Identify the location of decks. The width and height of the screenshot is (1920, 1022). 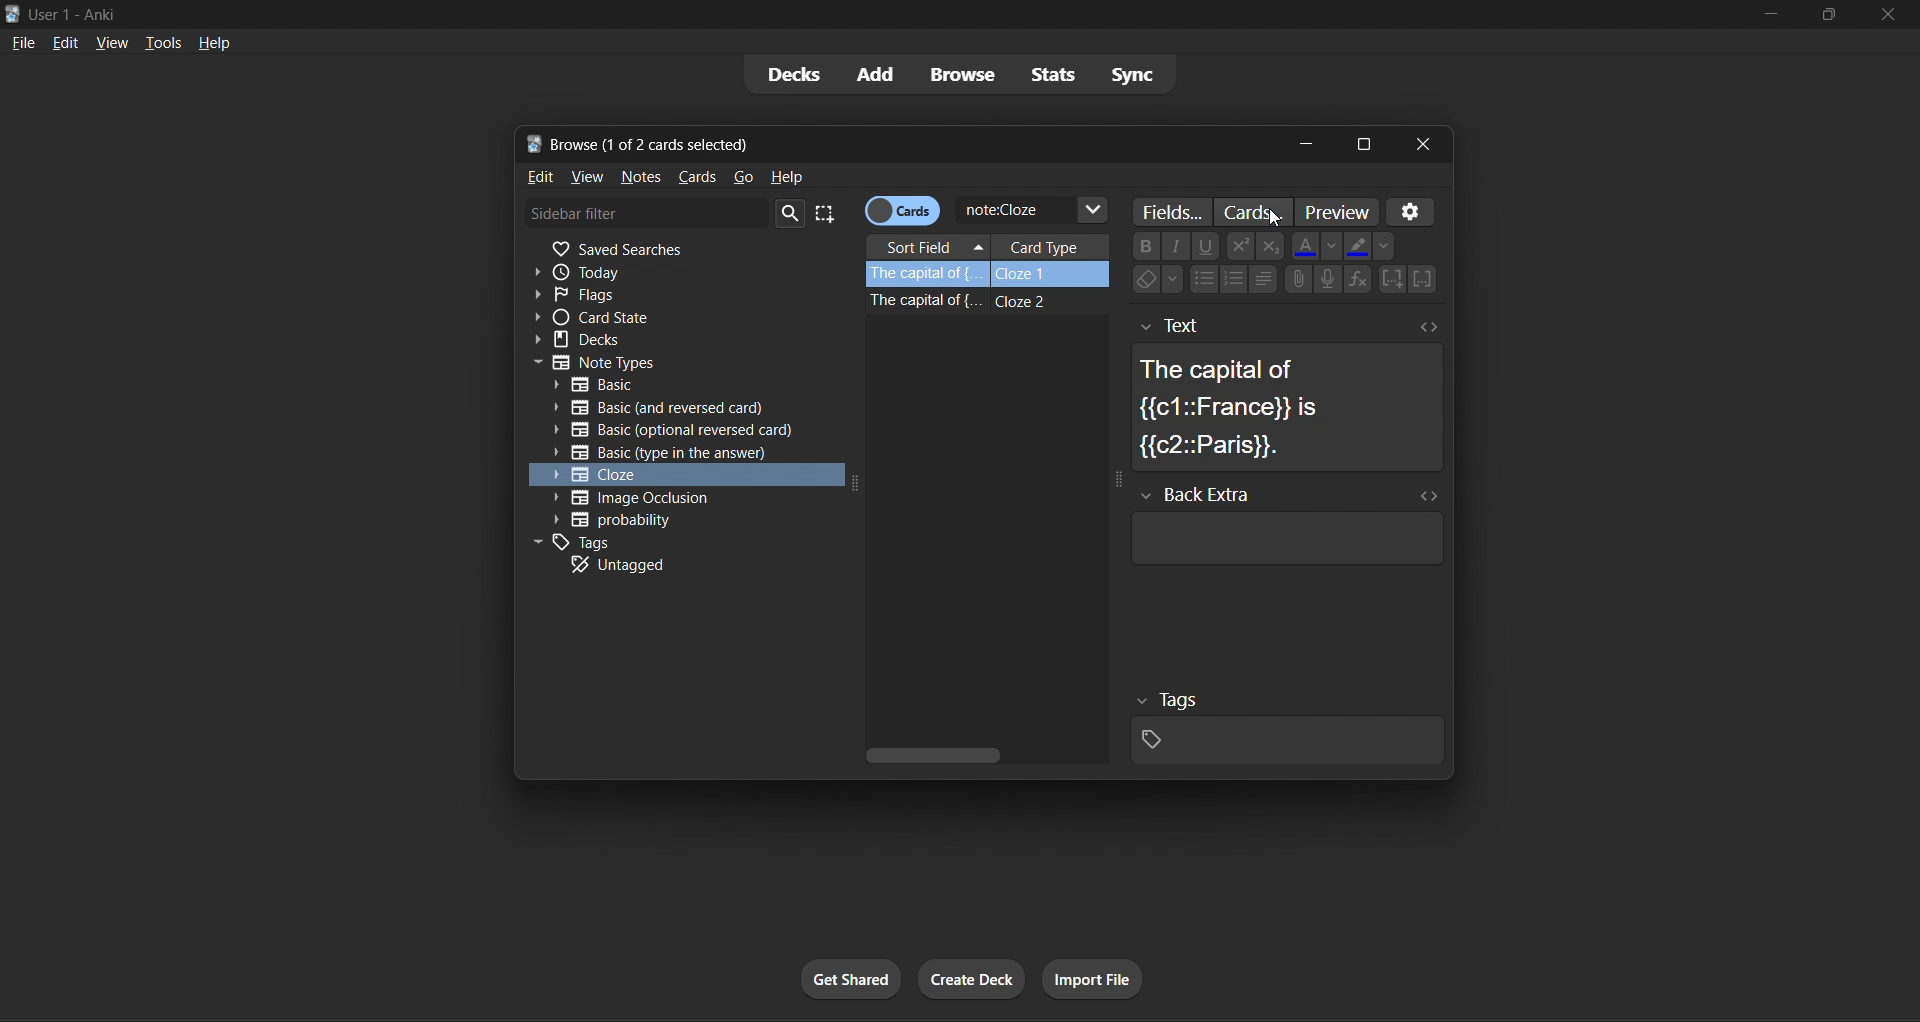
(790, 74).